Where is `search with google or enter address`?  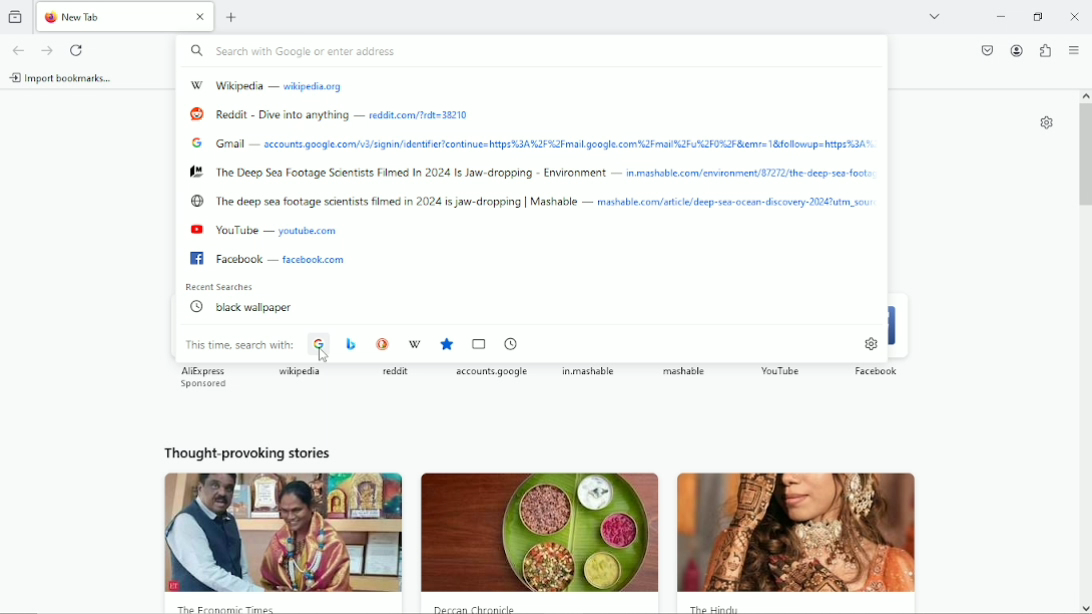 search with google or enter address is located at coordinates (532, 51).